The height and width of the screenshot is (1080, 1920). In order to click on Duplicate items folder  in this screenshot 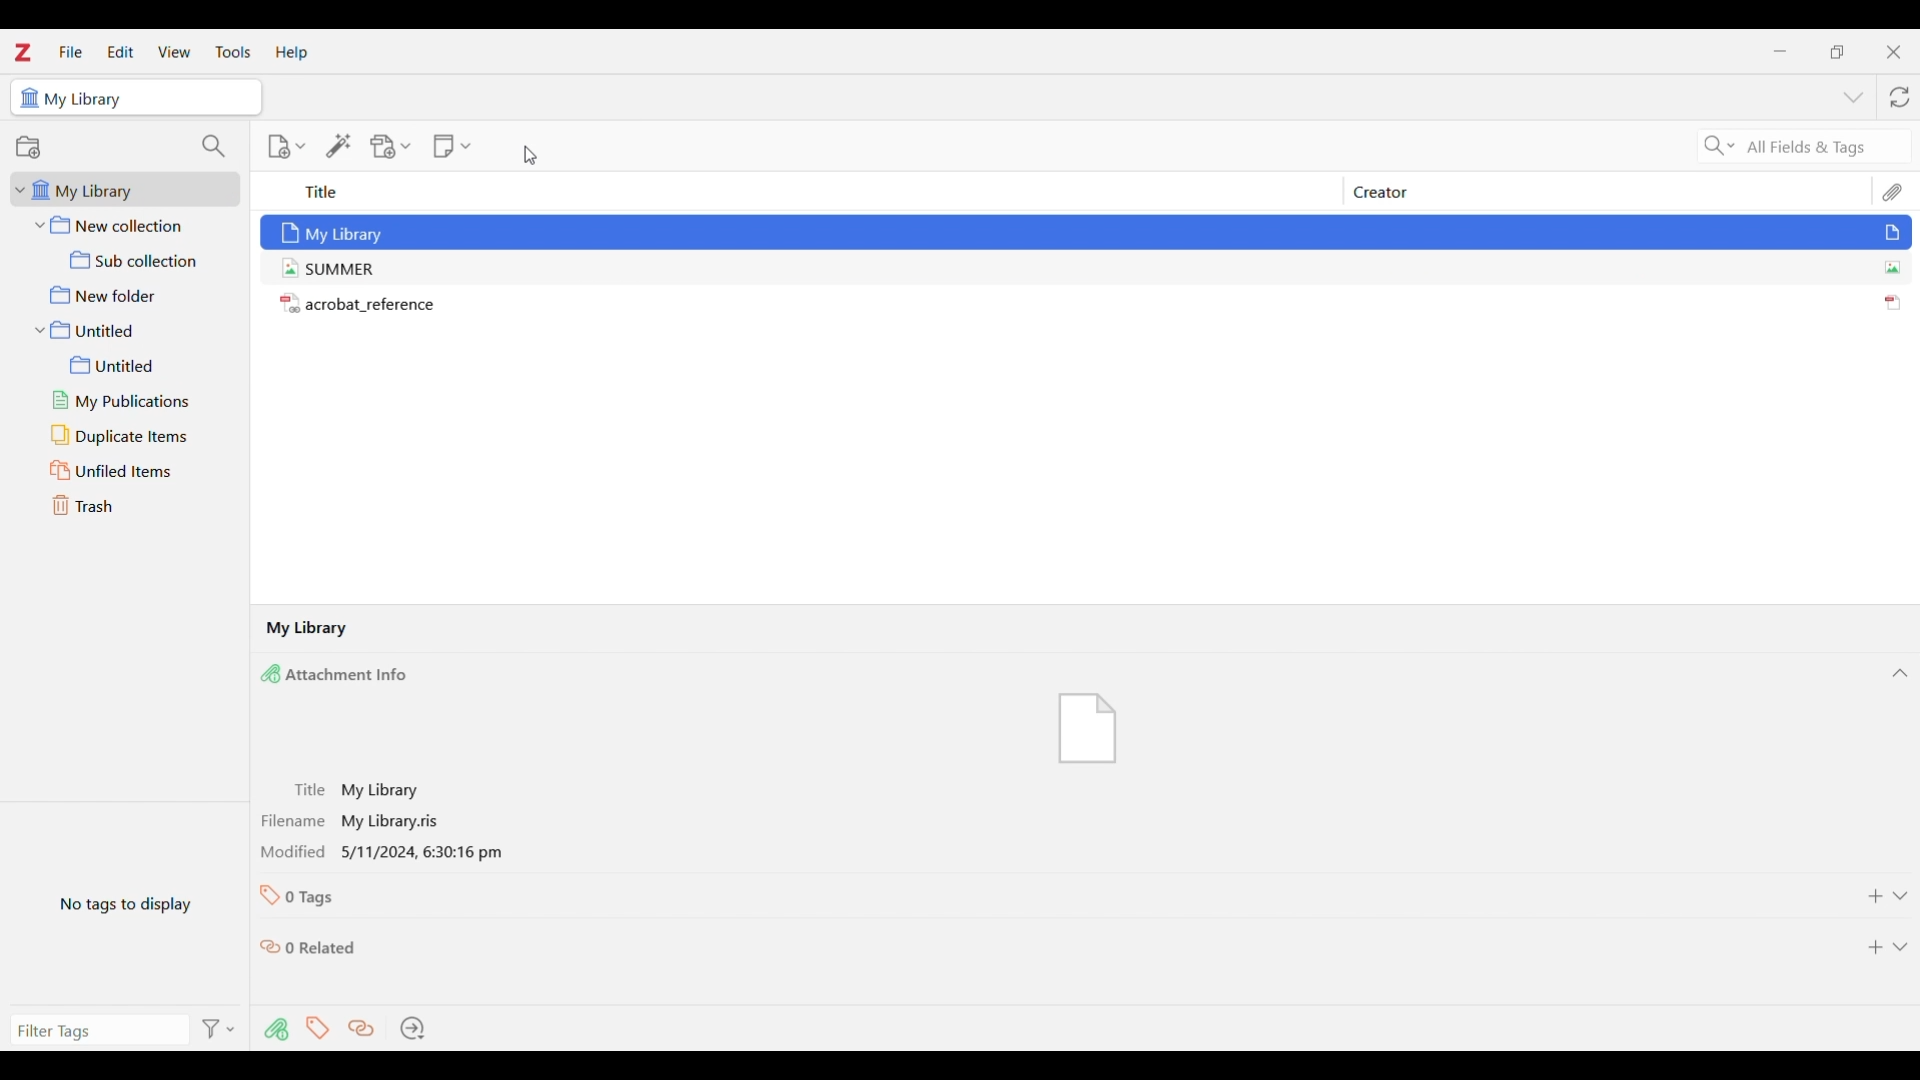, I will do `click(132, 435)`.